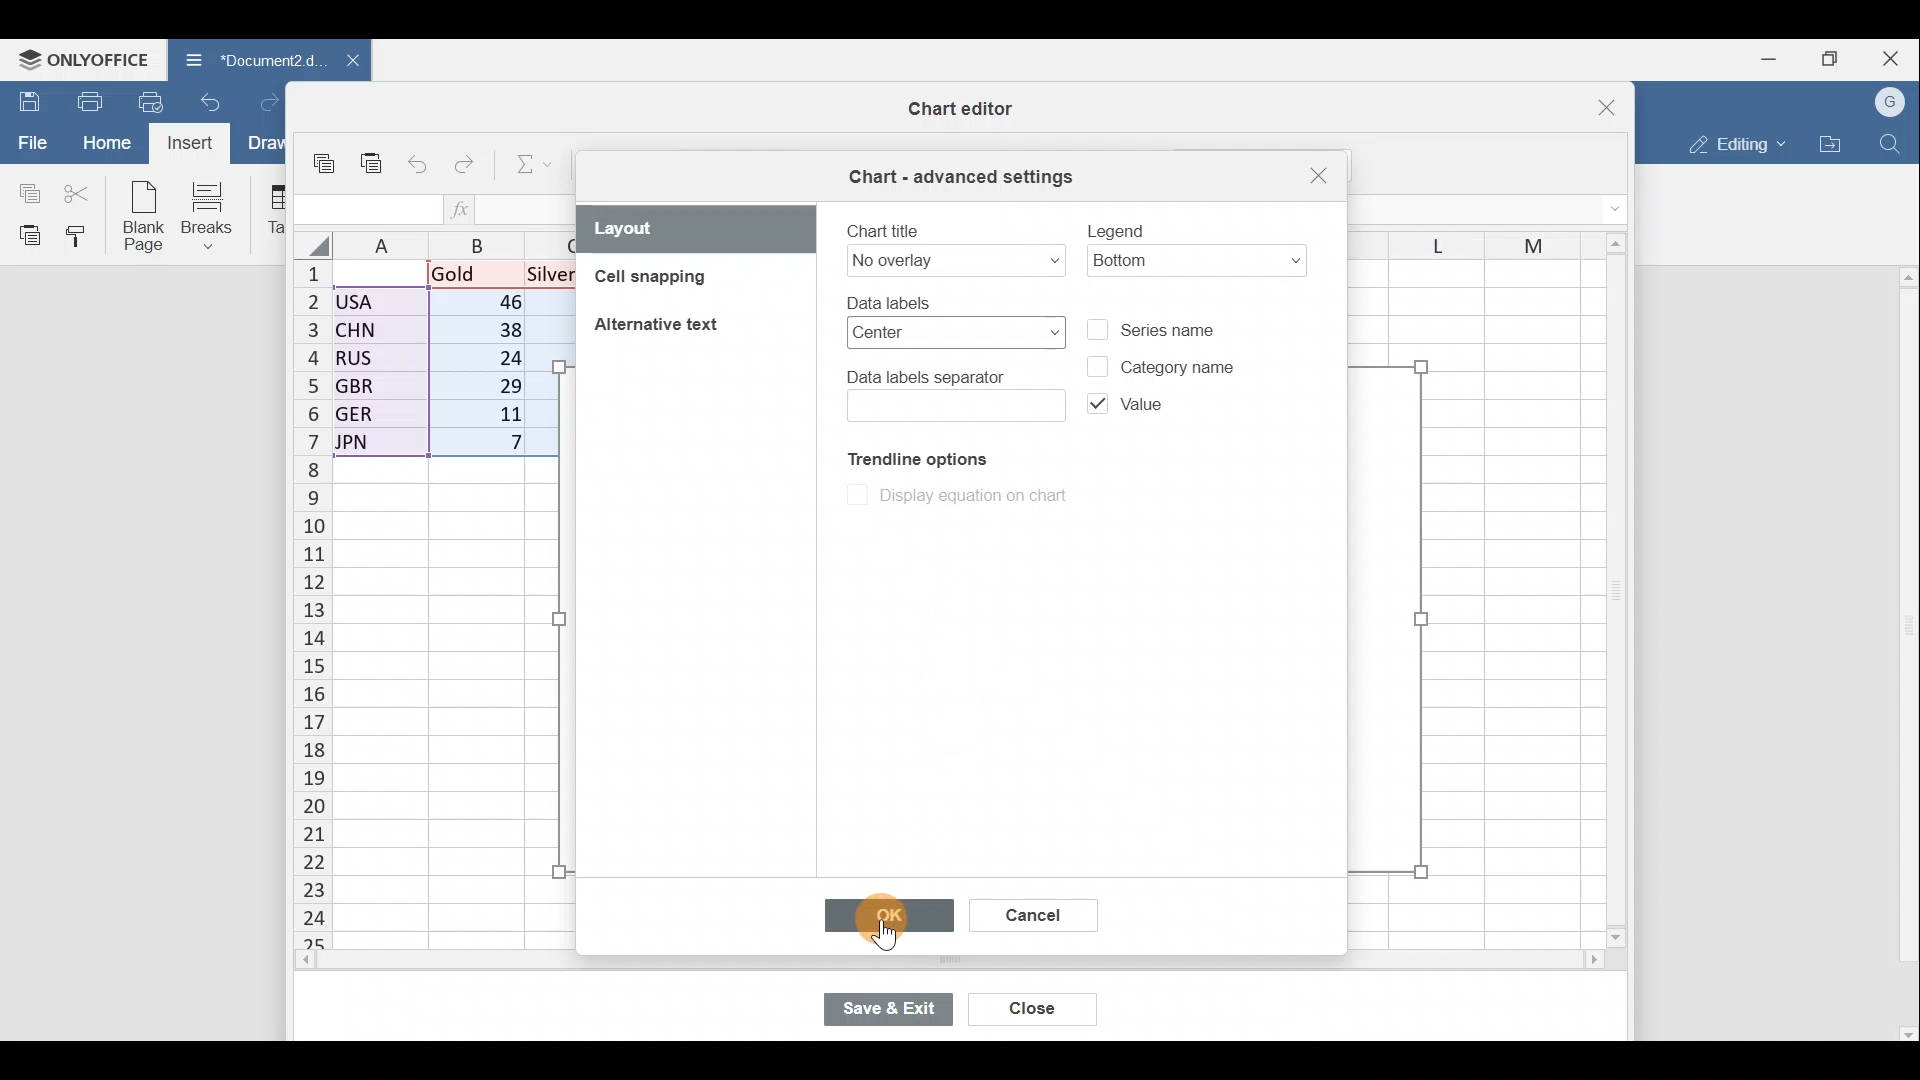 This screenshot has width=1920, height=1080. I want to click on Display equation on chart, so click(962, 498).